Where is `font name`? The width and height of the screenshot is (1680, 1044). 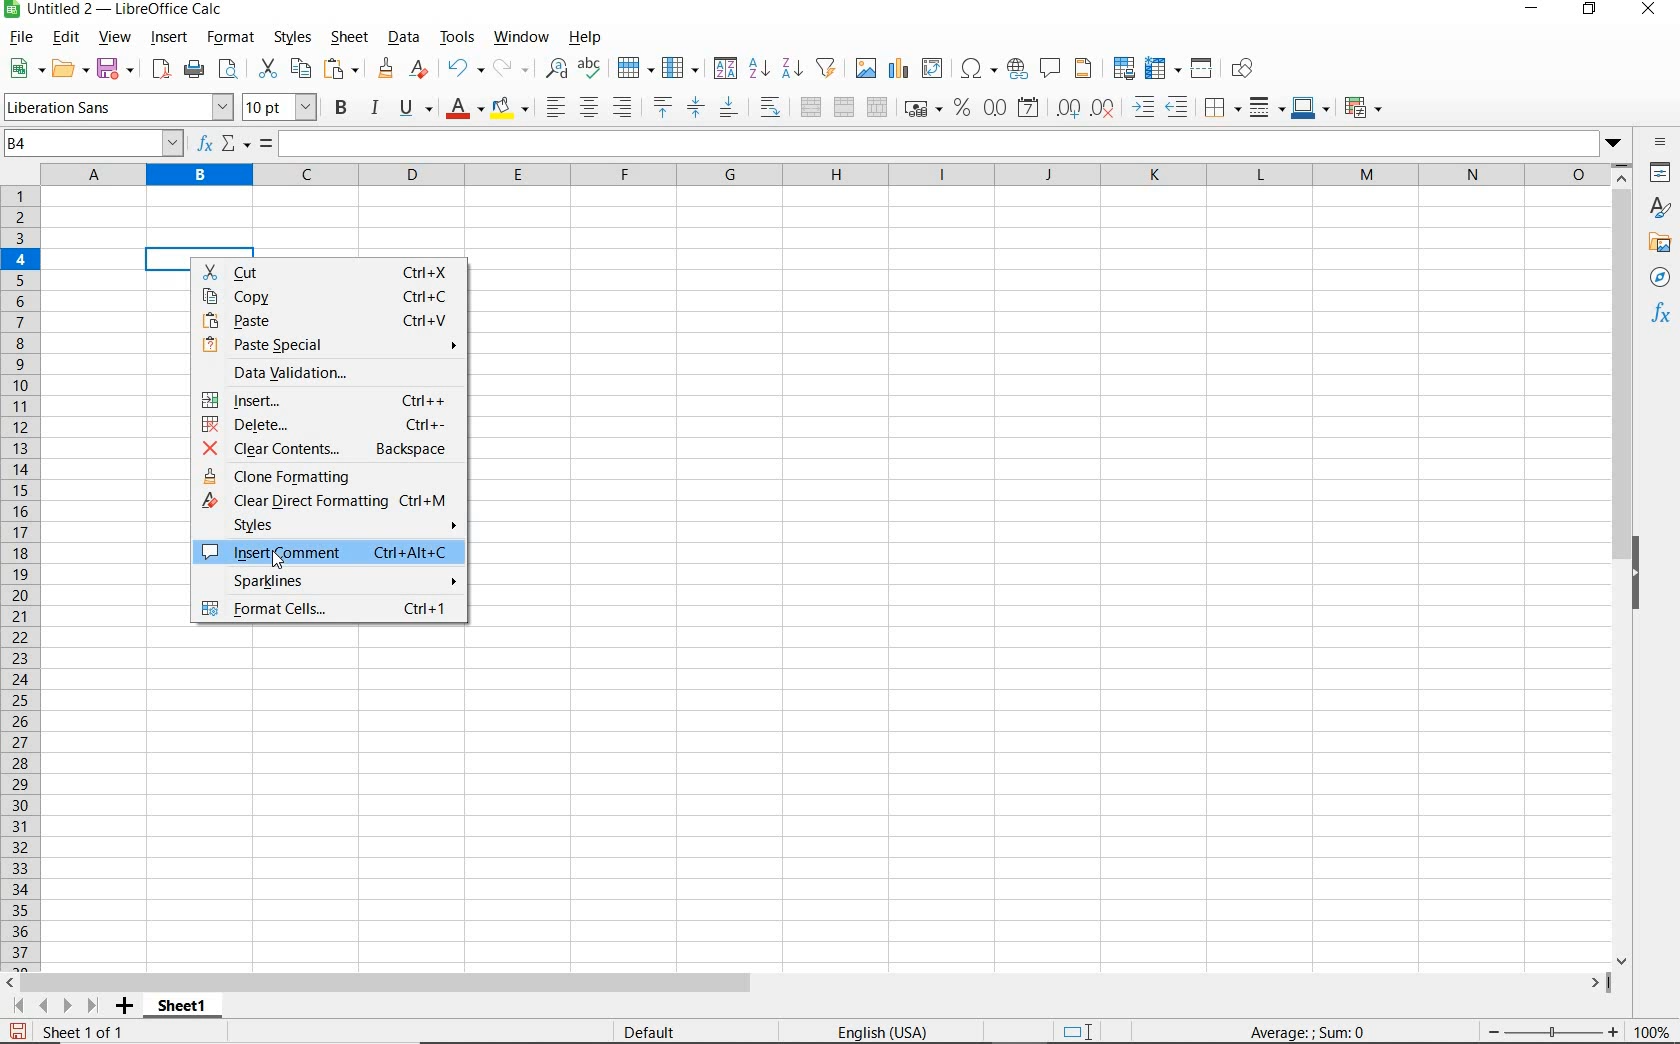 font name is located at coordinates (119, 107).